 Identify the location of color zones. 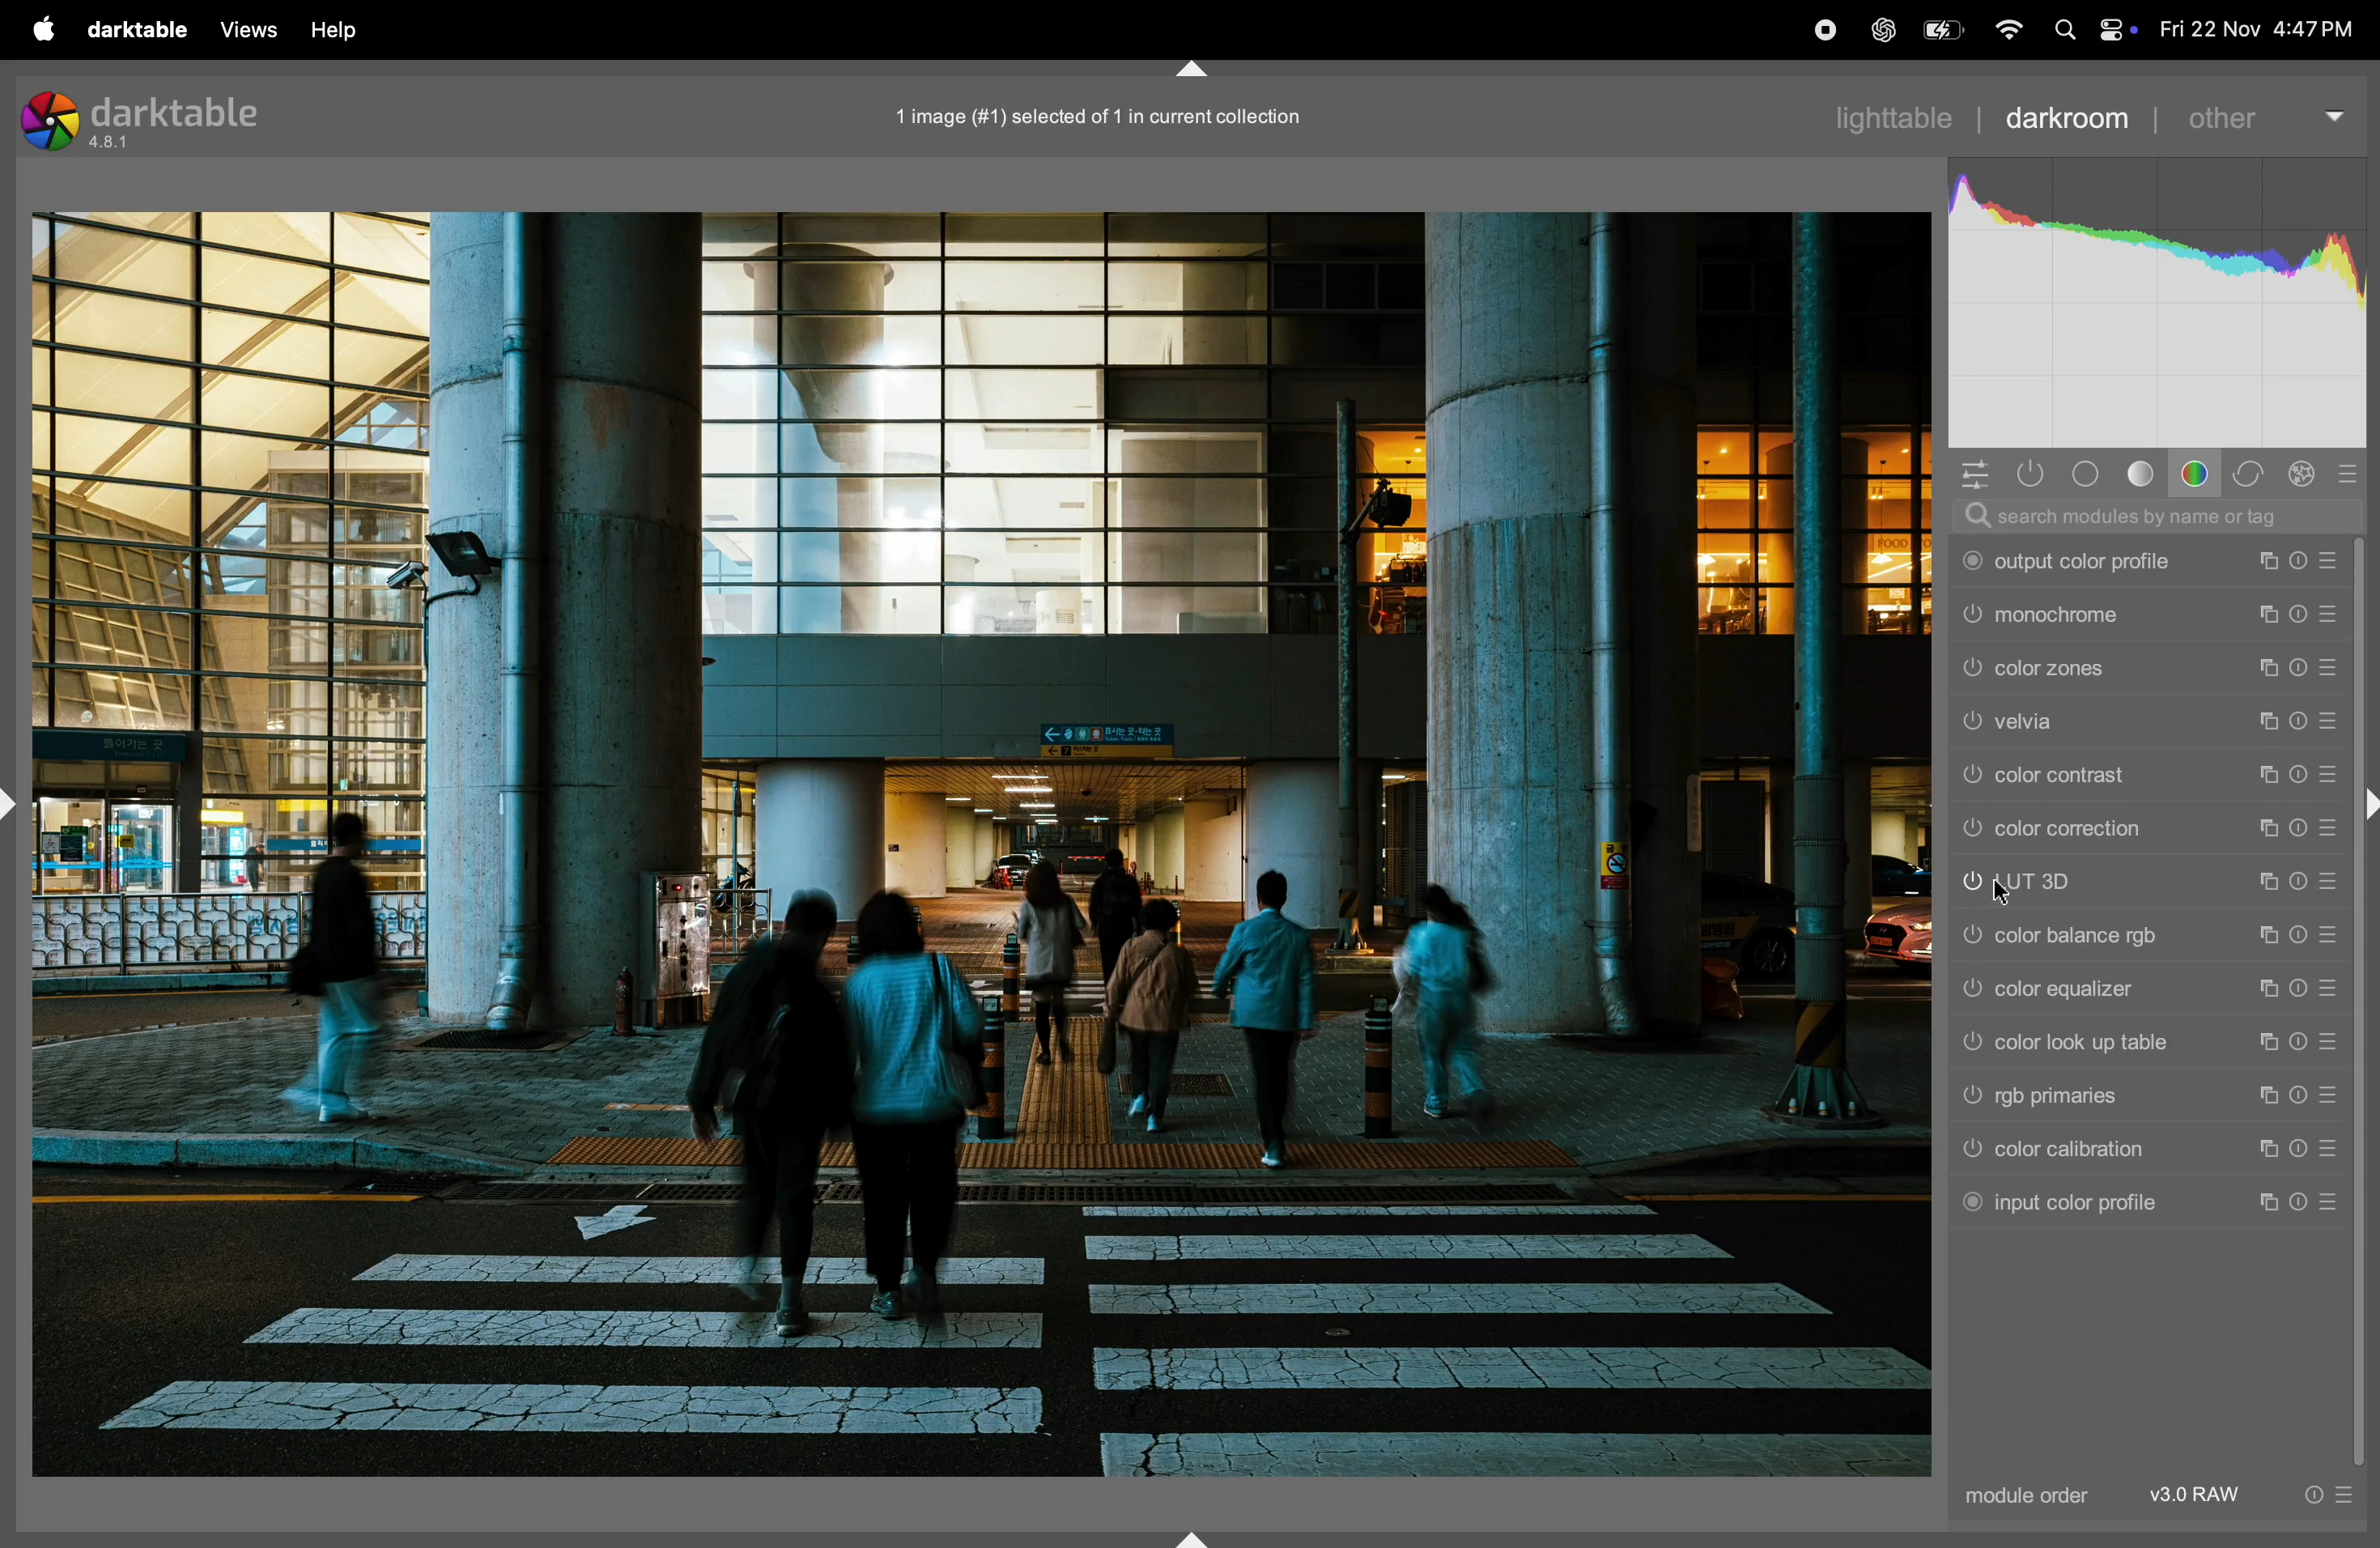
(2119, 670).